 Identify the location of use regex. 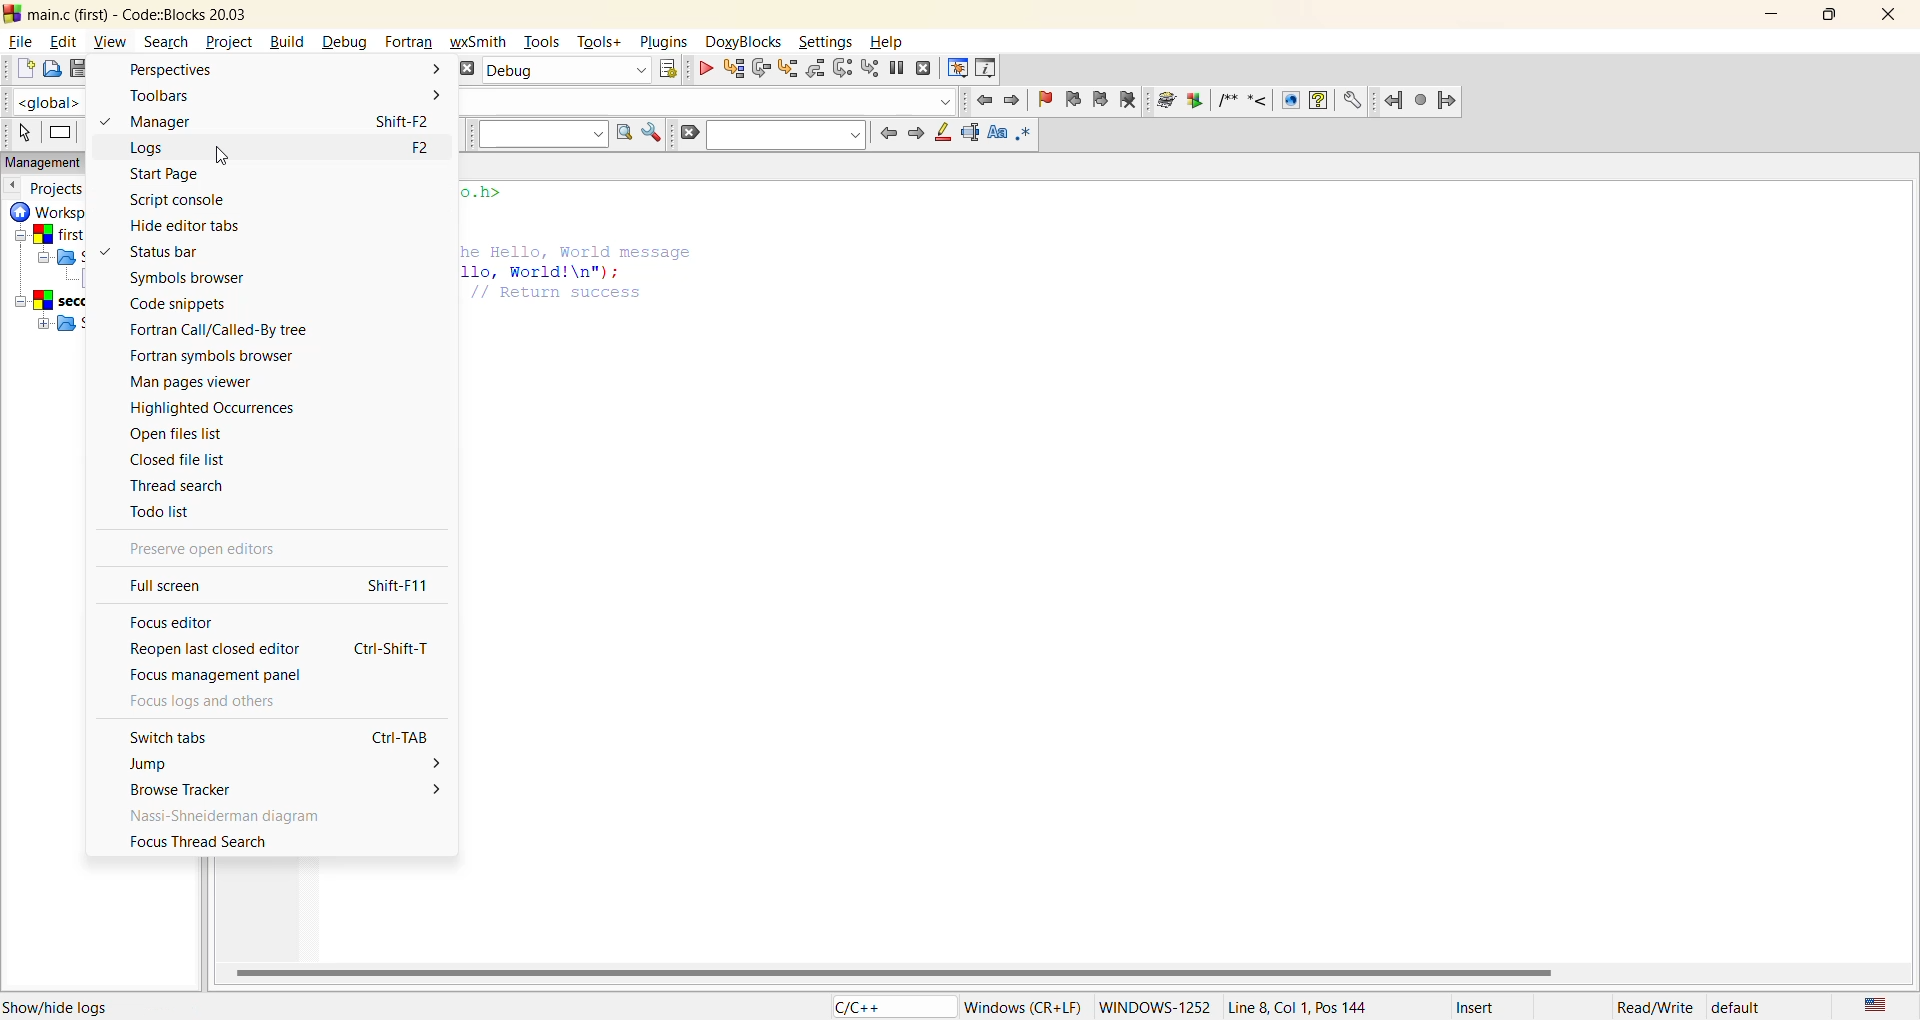
(1025, 136).